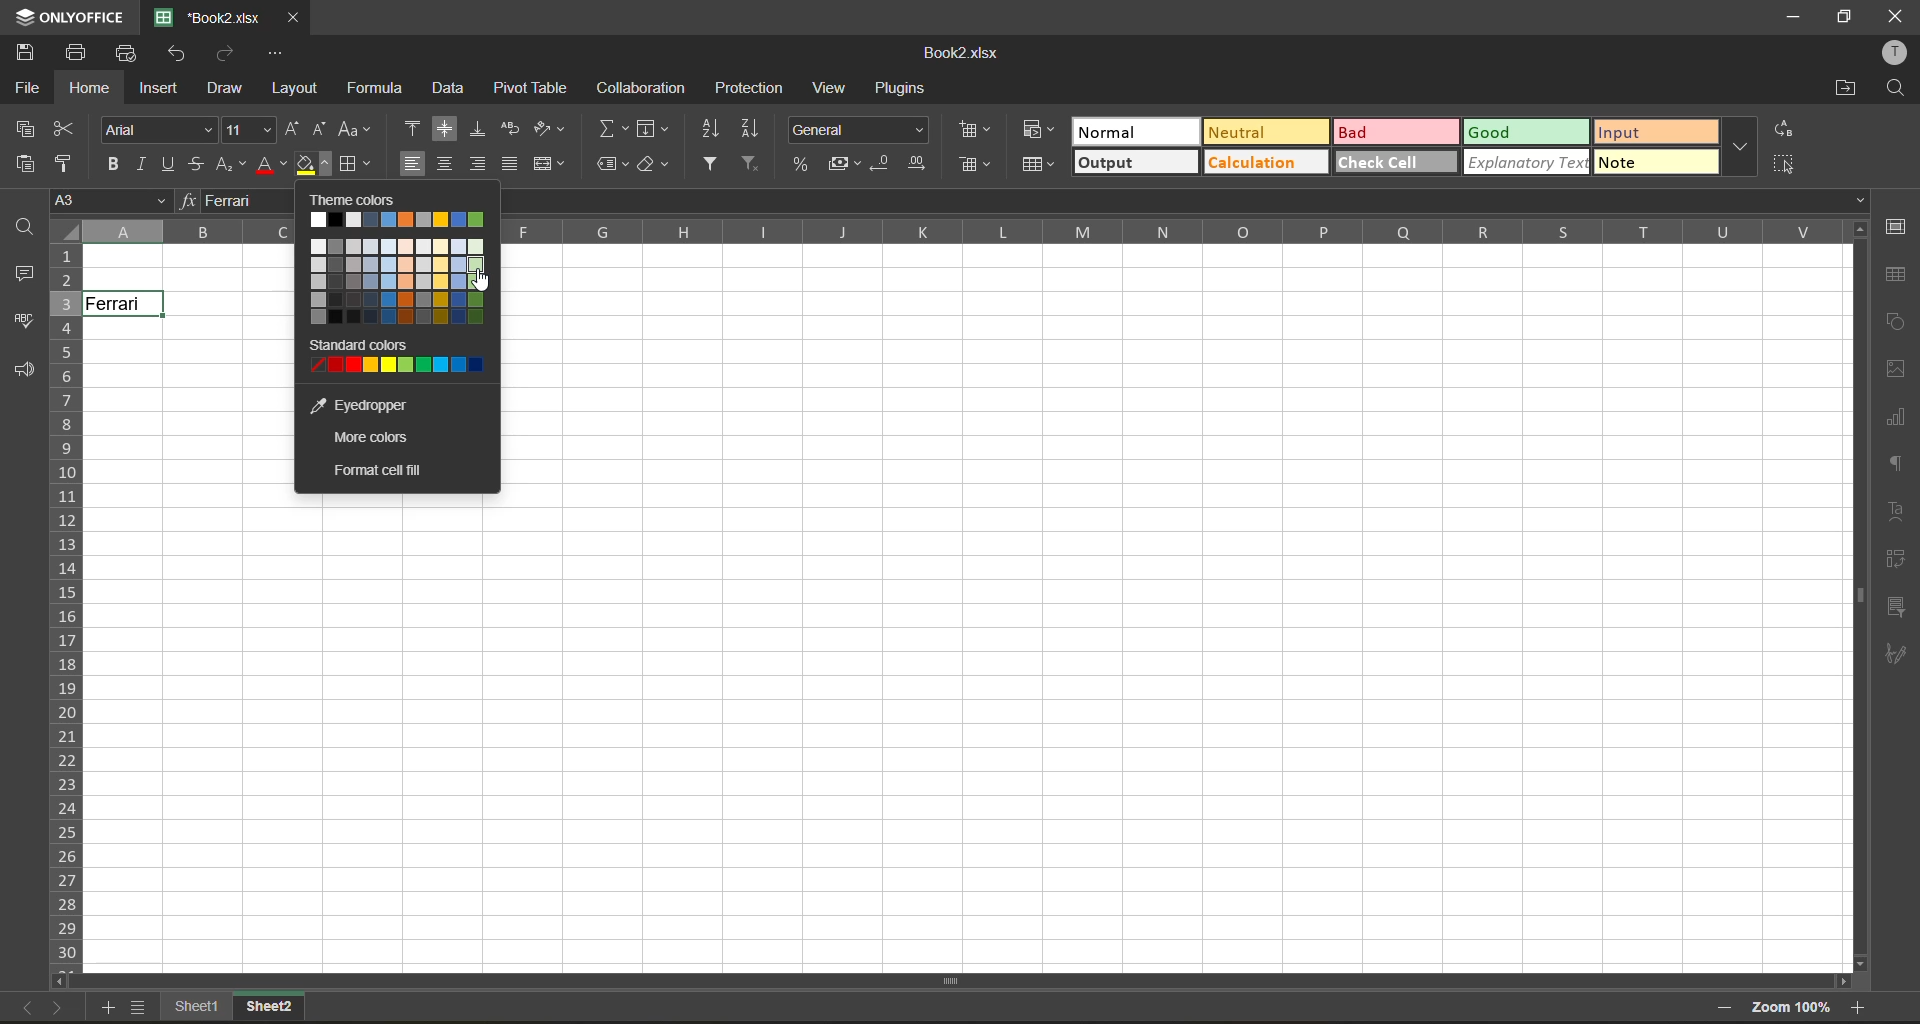 The image size is (1920, 1024). Describe the element at coordinates (1791, 19) in the screenshot. I see `minimize` at that location.